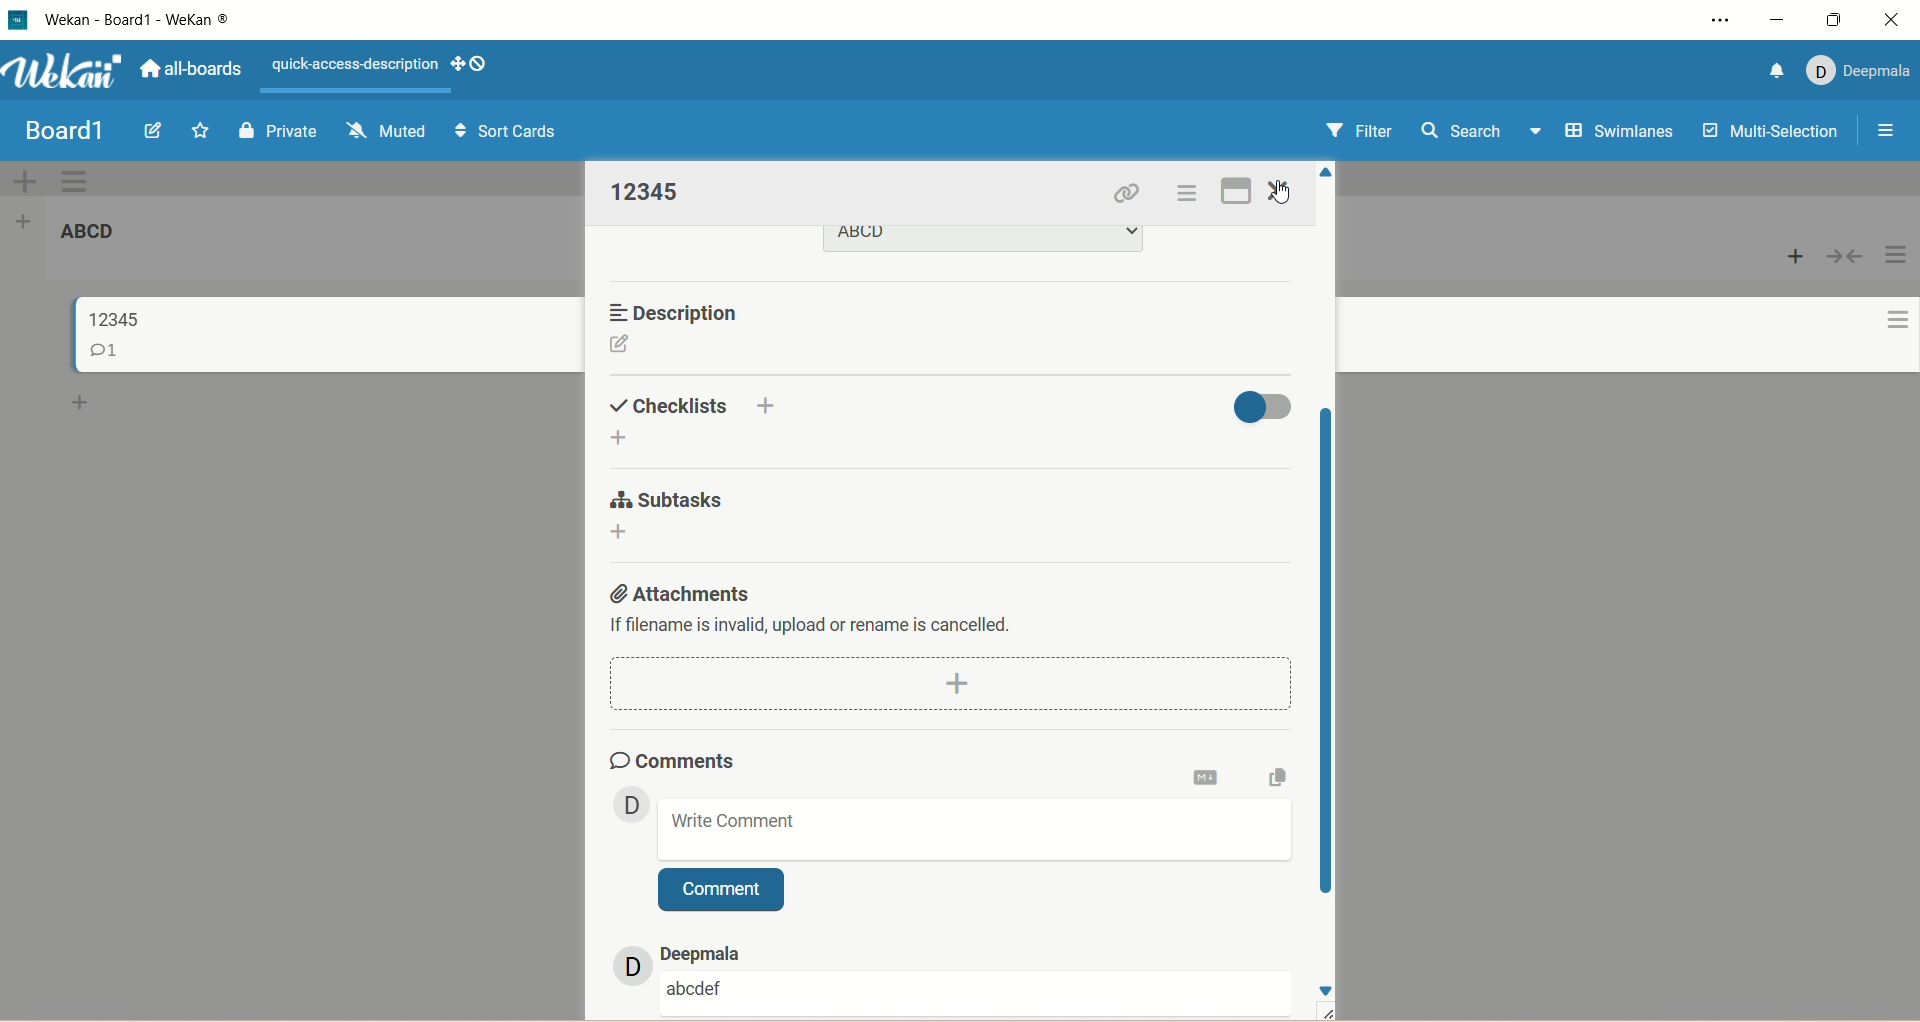 The image size is (1920, 1022). Describe the element at coordinates (1329, 169) in the screenshot. I see `click to scroll up` at that location.